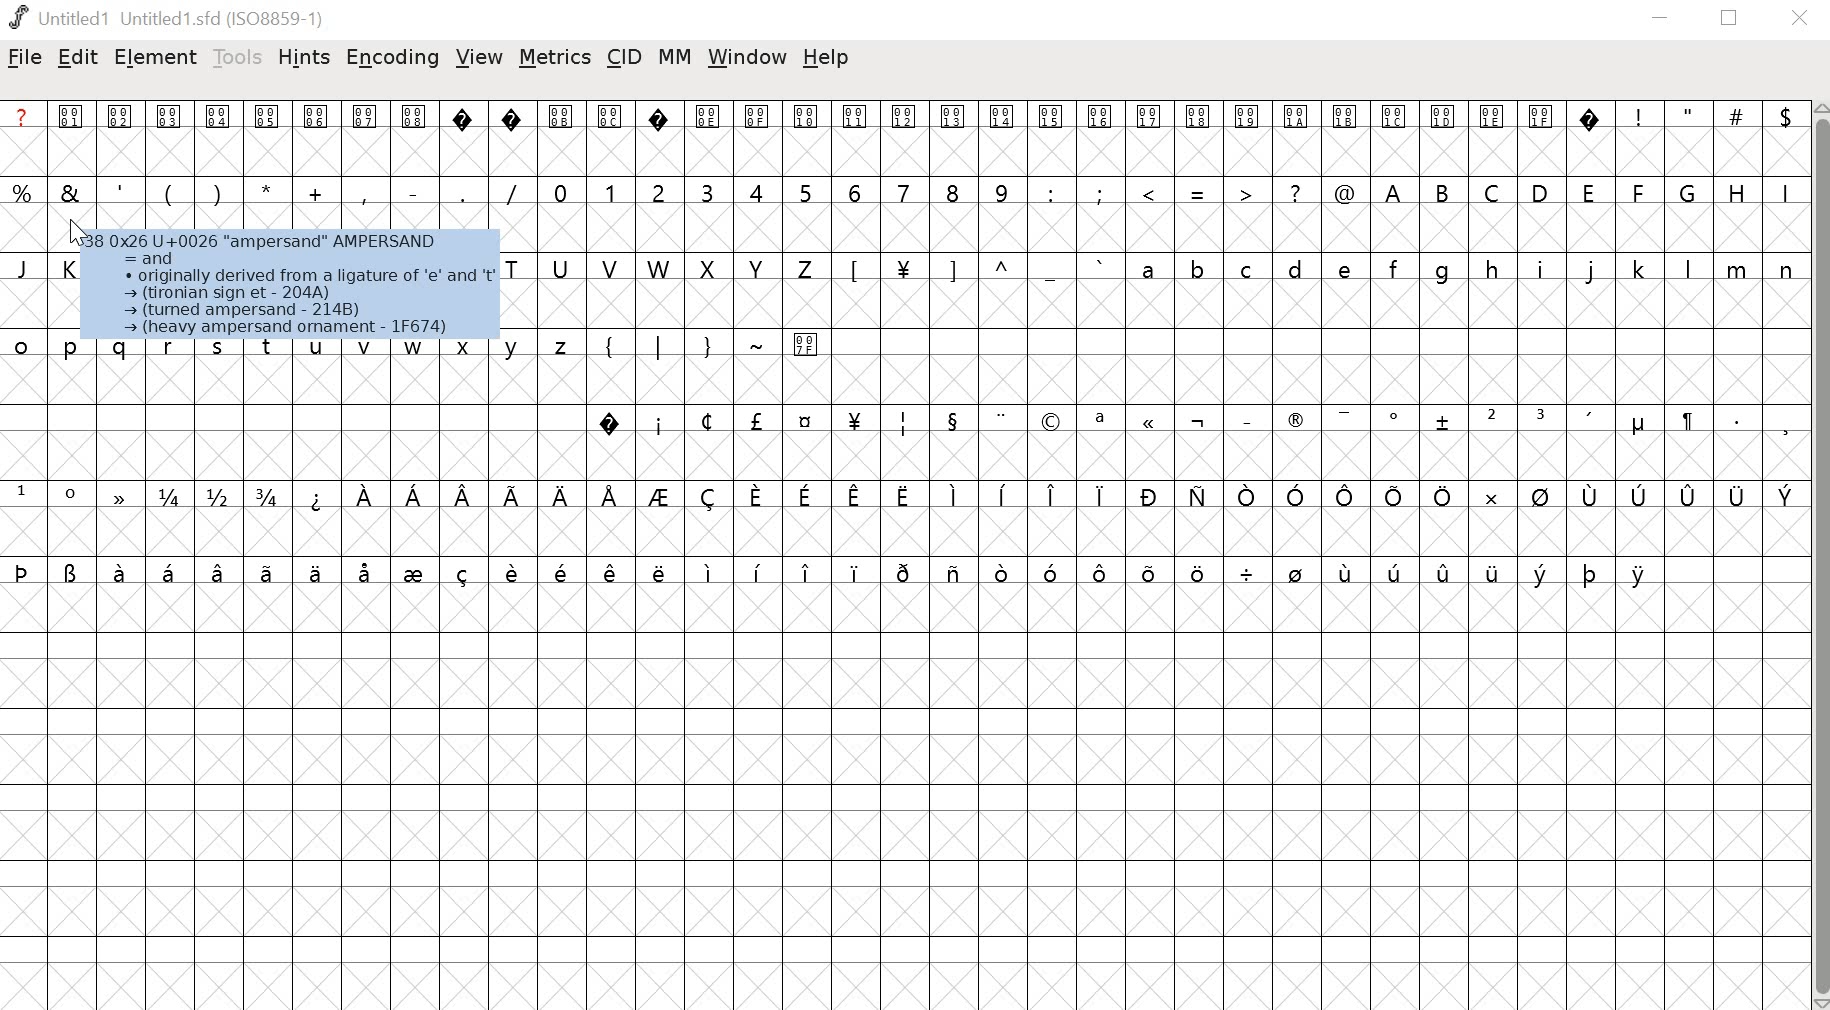 The width and height of the screenshot is (1830, 1010). What do you see at coordinates (564, 343) in the screenshot?
I see `z` at bounding box center [564, 343].